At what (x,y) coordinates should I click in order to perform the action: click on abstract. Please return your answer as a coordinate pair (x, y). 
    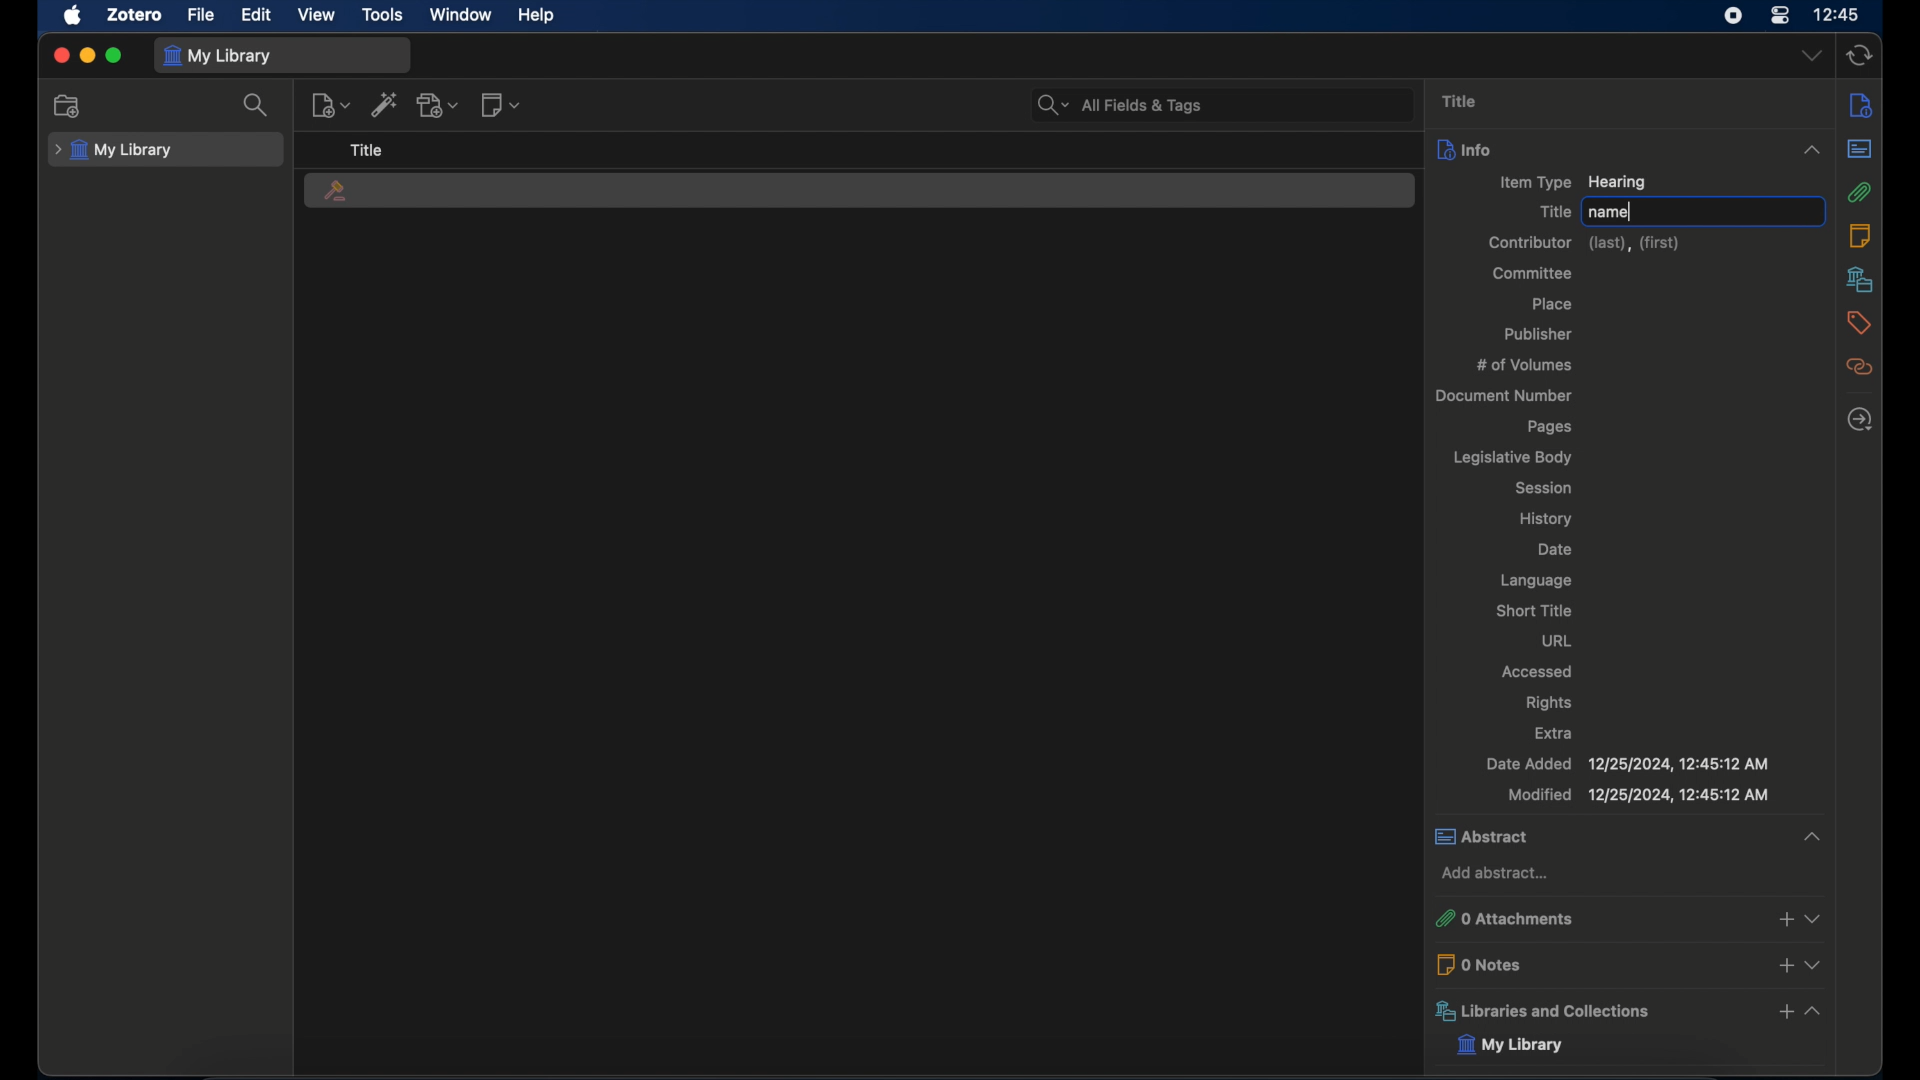
    Looking at the image, I should click on (1625, 836).